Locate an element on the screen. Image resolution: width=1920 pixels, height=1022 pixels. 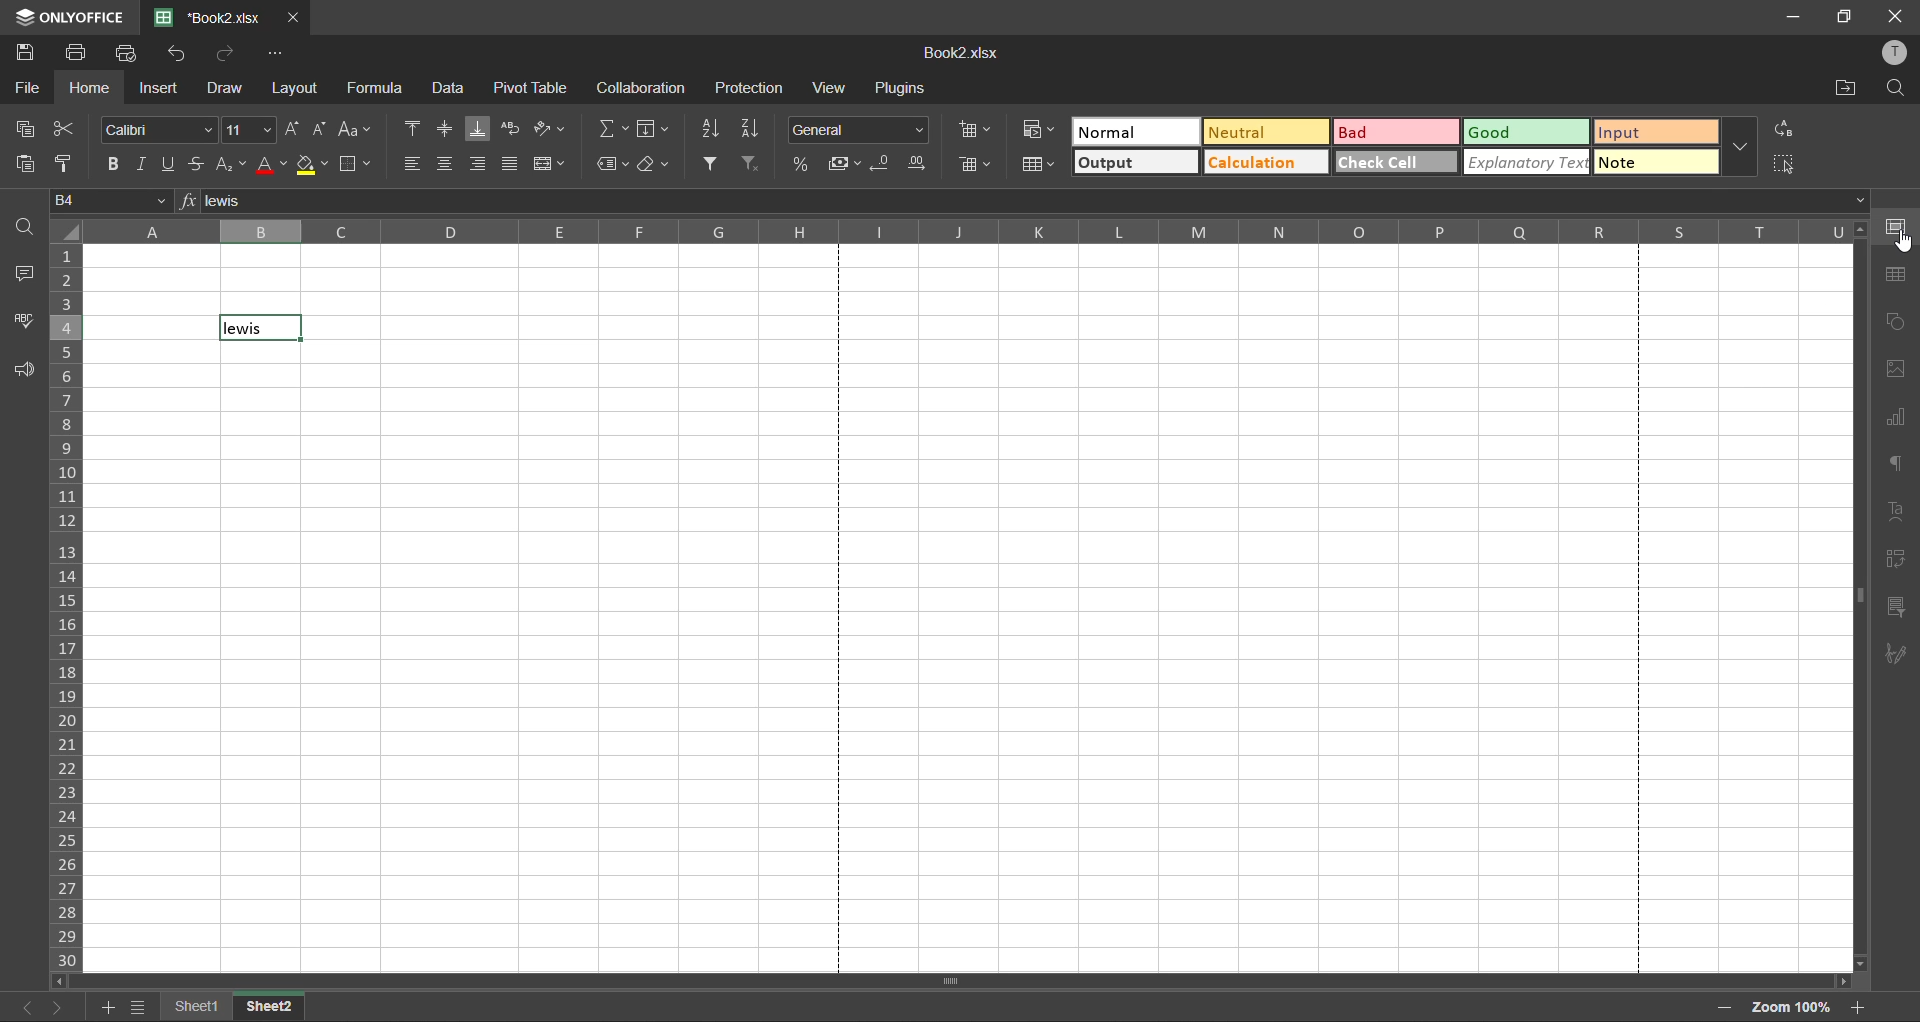
quick print is located at coordinates (125, 52).